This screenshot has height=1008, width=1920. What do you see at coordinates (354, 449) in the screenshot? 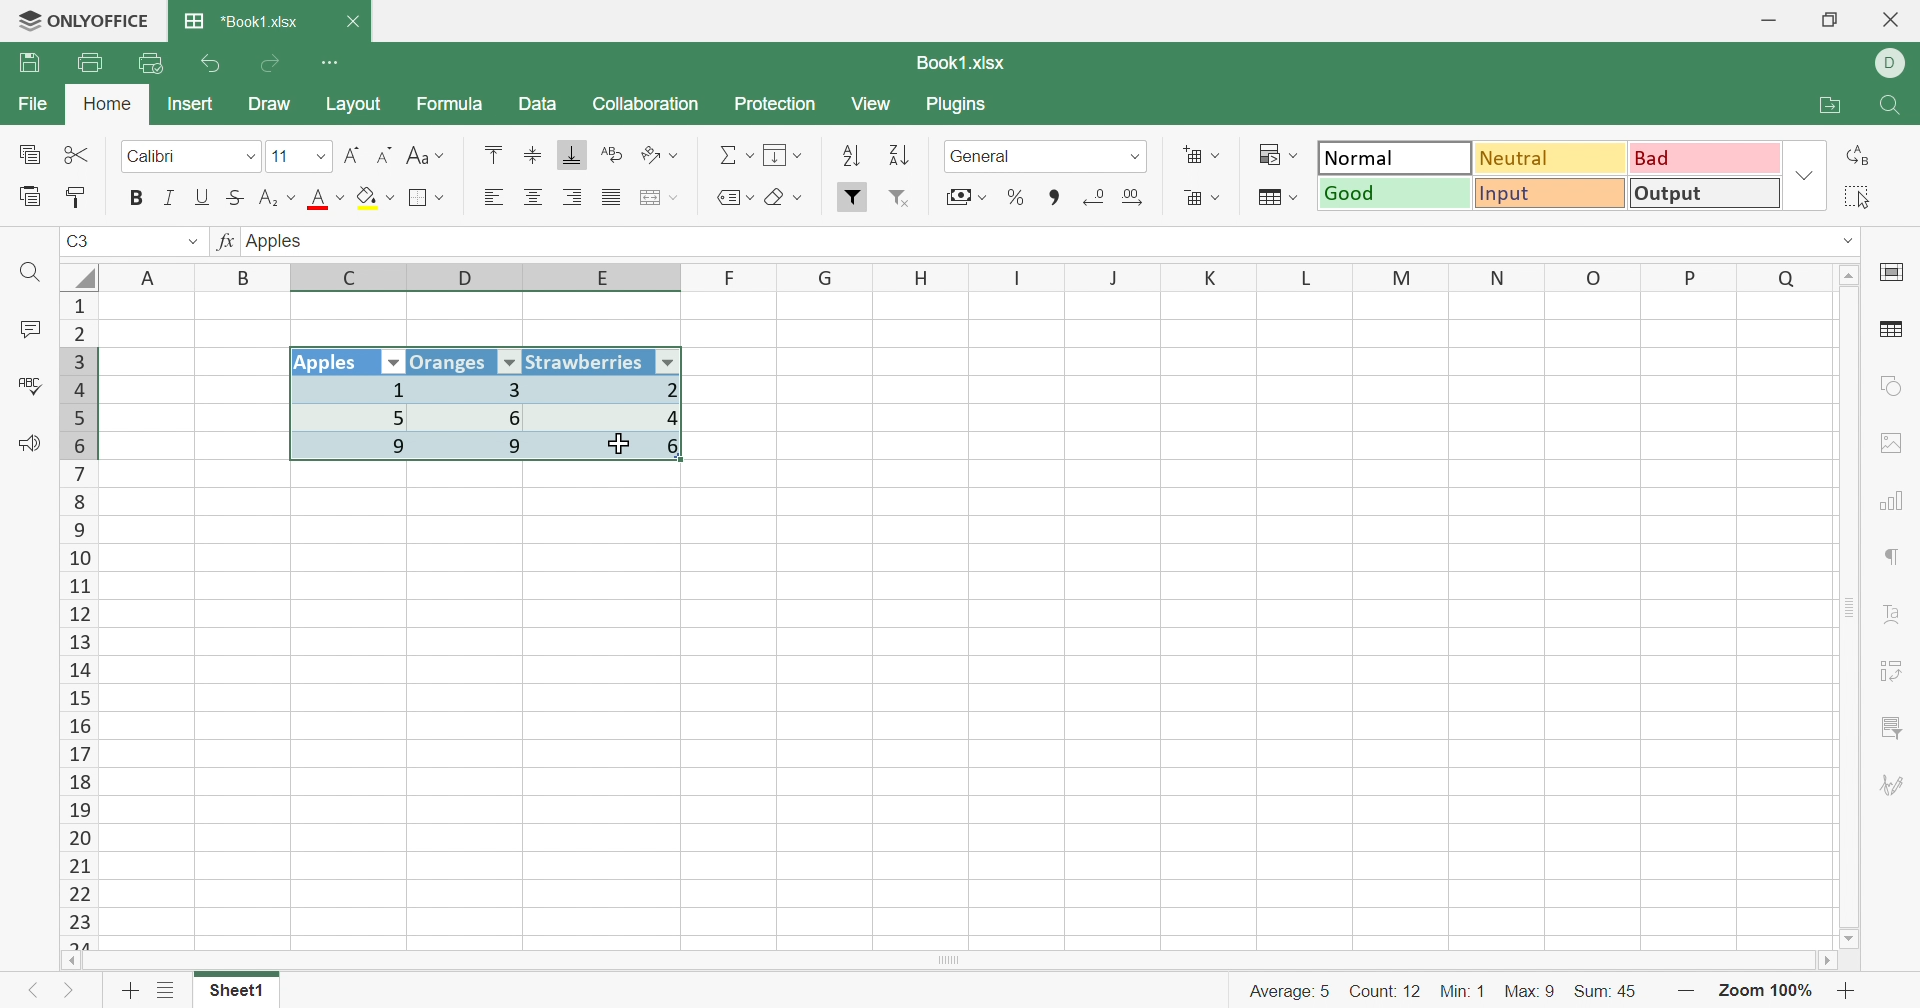
I see `9` at bounding box center [354, 449].